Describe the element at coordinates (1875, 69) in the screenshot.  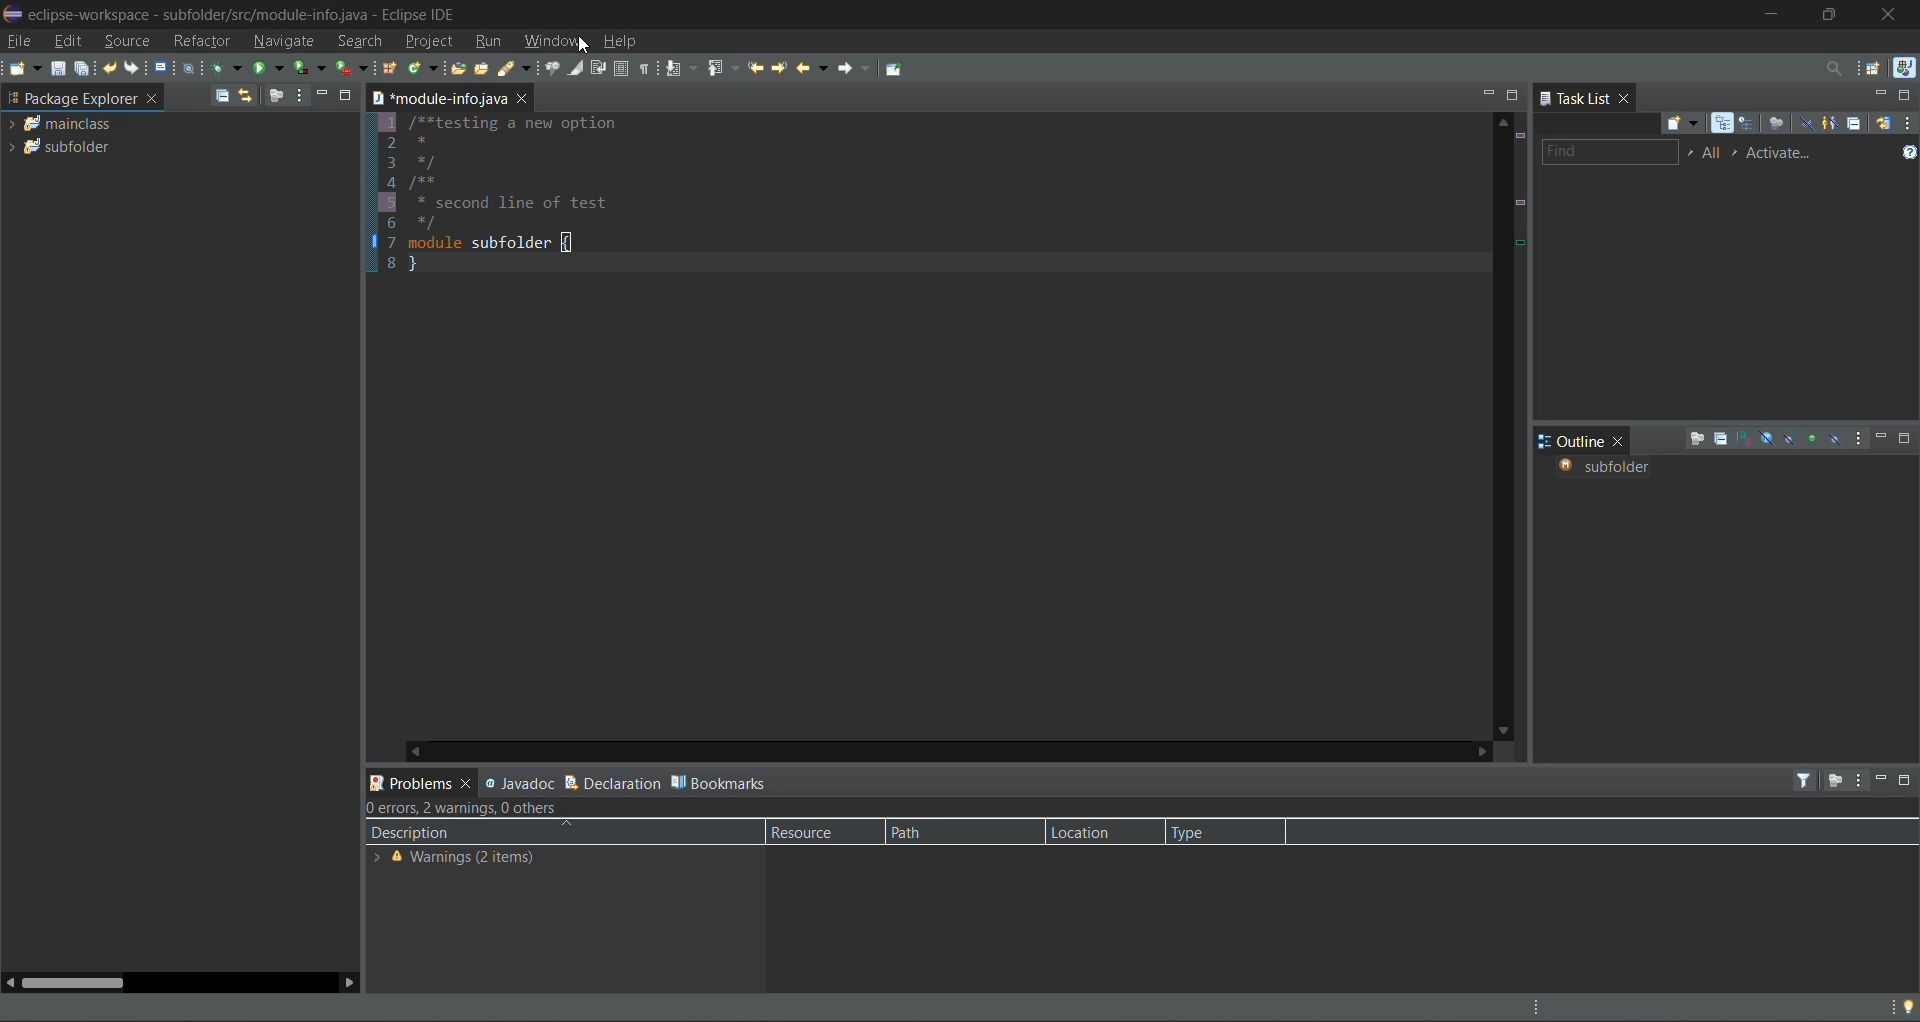
I see `open perspective` at that location.